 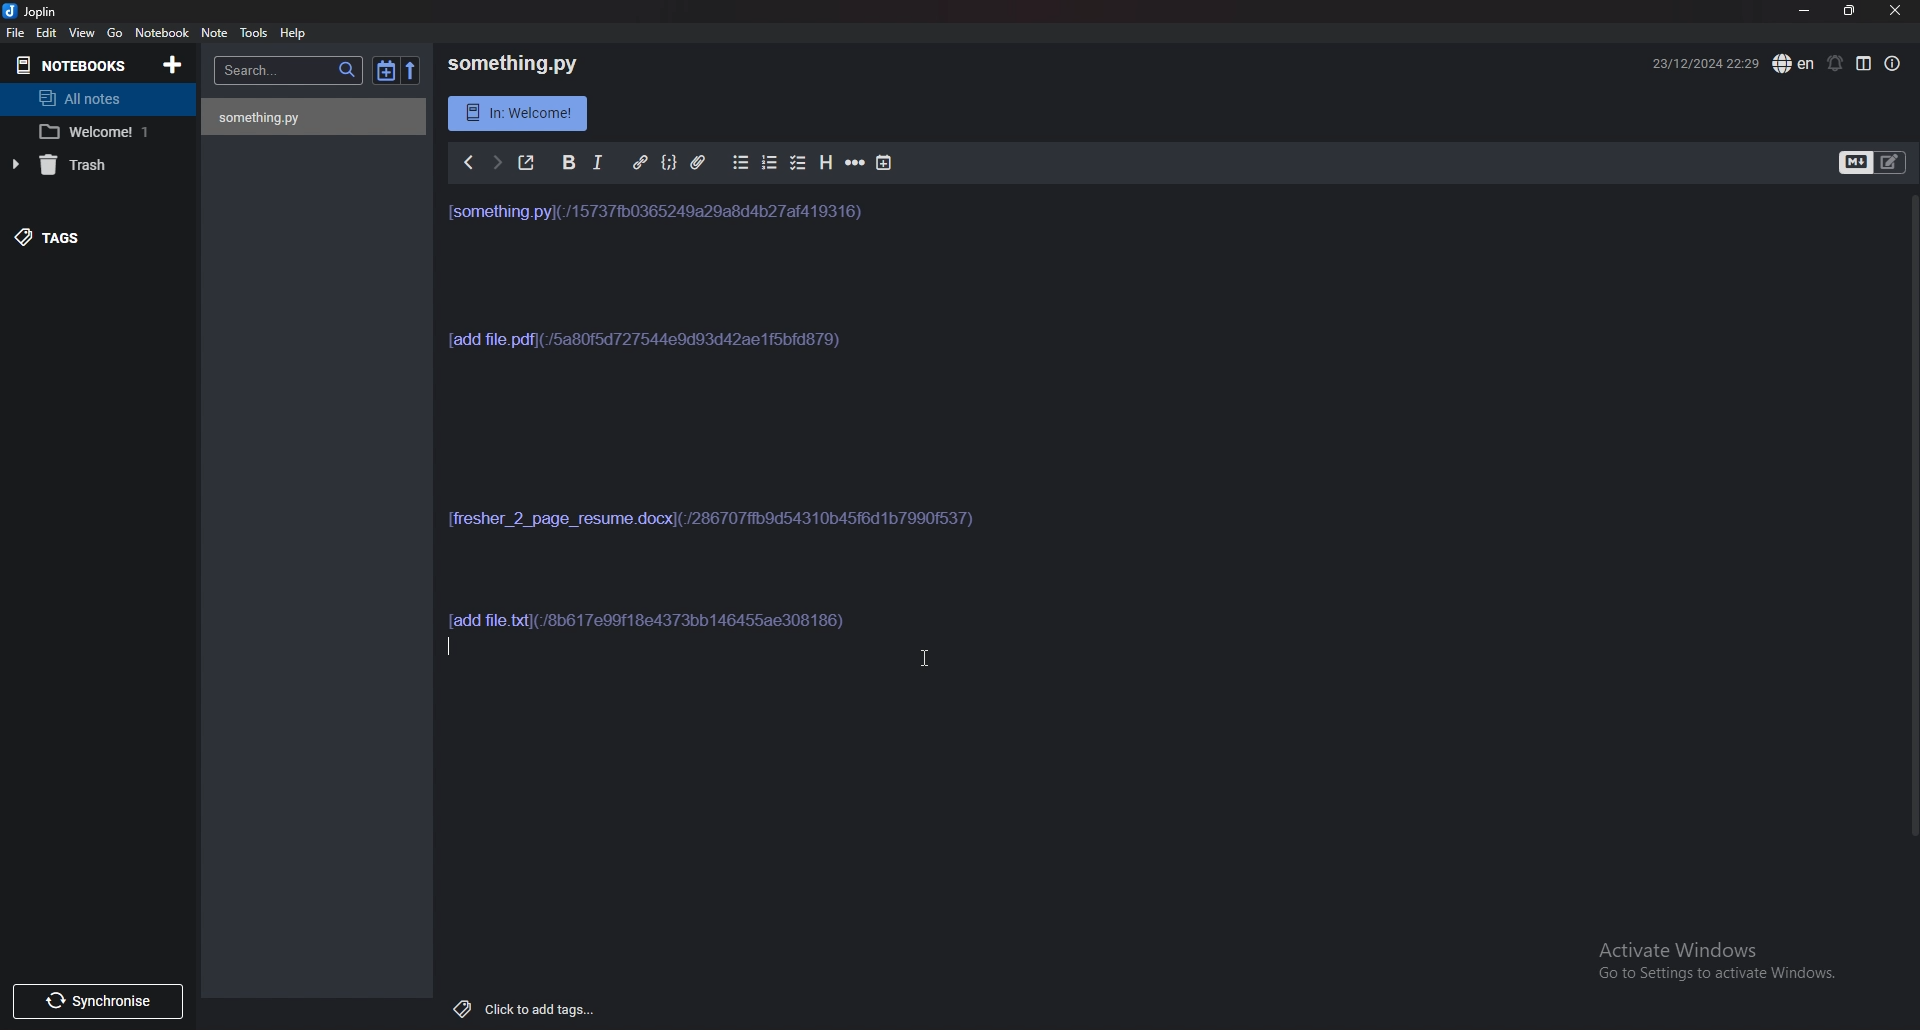 What do you see at coordinates (646, 352) in the screenshot?
I see `[add file.pdf](:/5a80f5d727544e9d93d42ae15bfd879)` at bounding box center [646, 352].